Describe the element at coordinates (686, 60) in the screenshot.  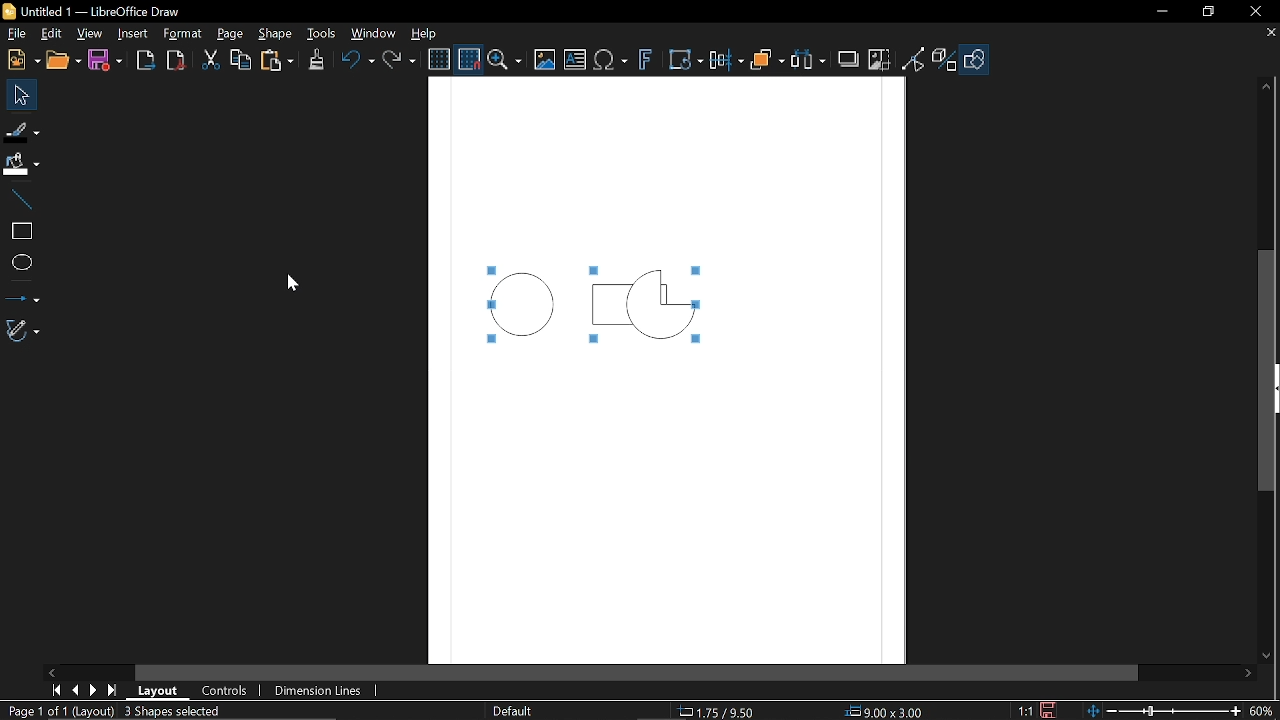
I see `Transform` at that location.